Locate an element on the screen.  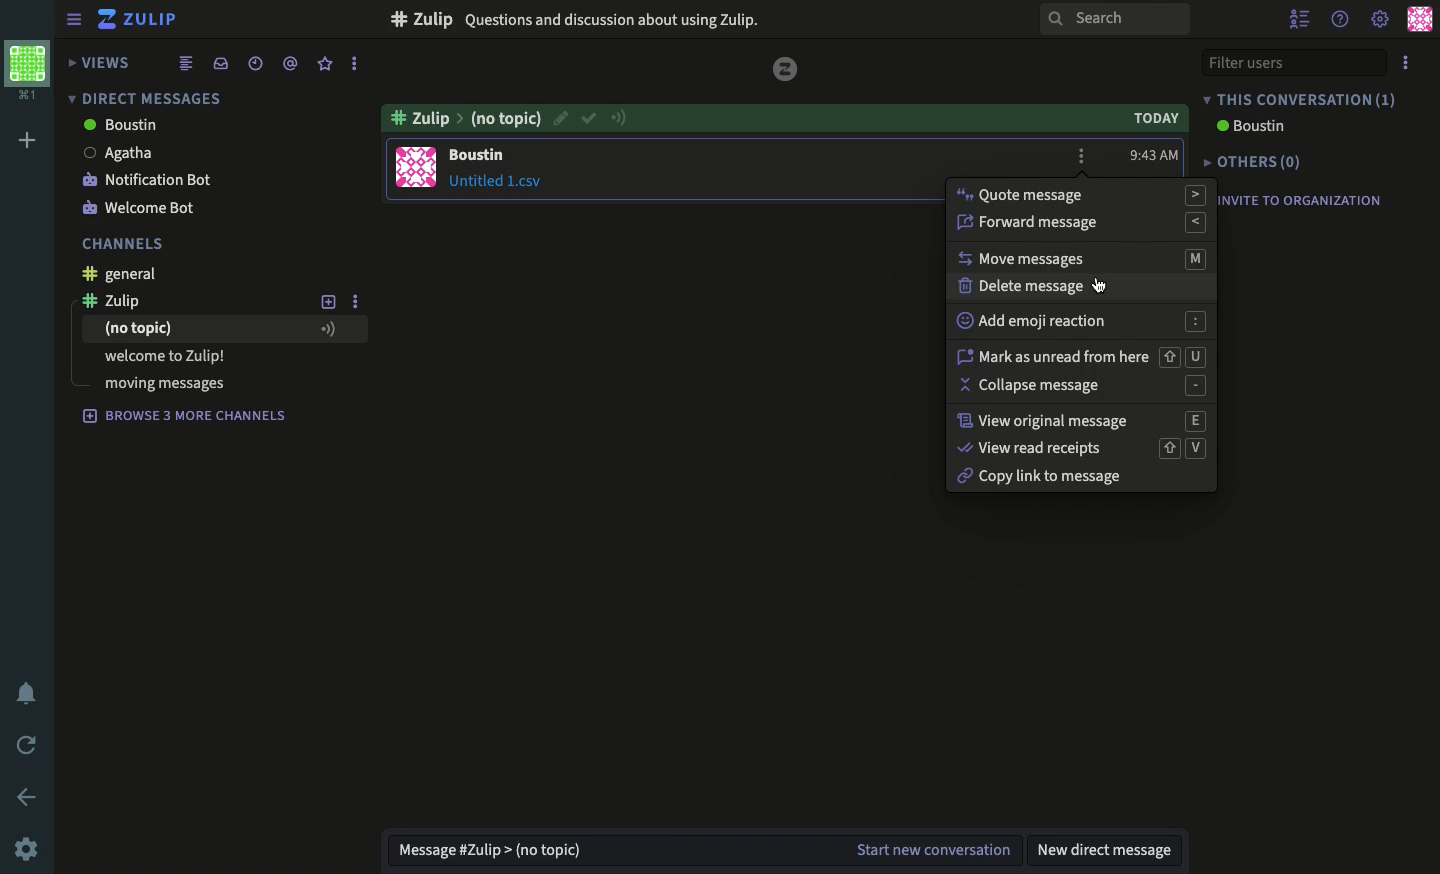
settings  is located at coordinates (1380, 21).